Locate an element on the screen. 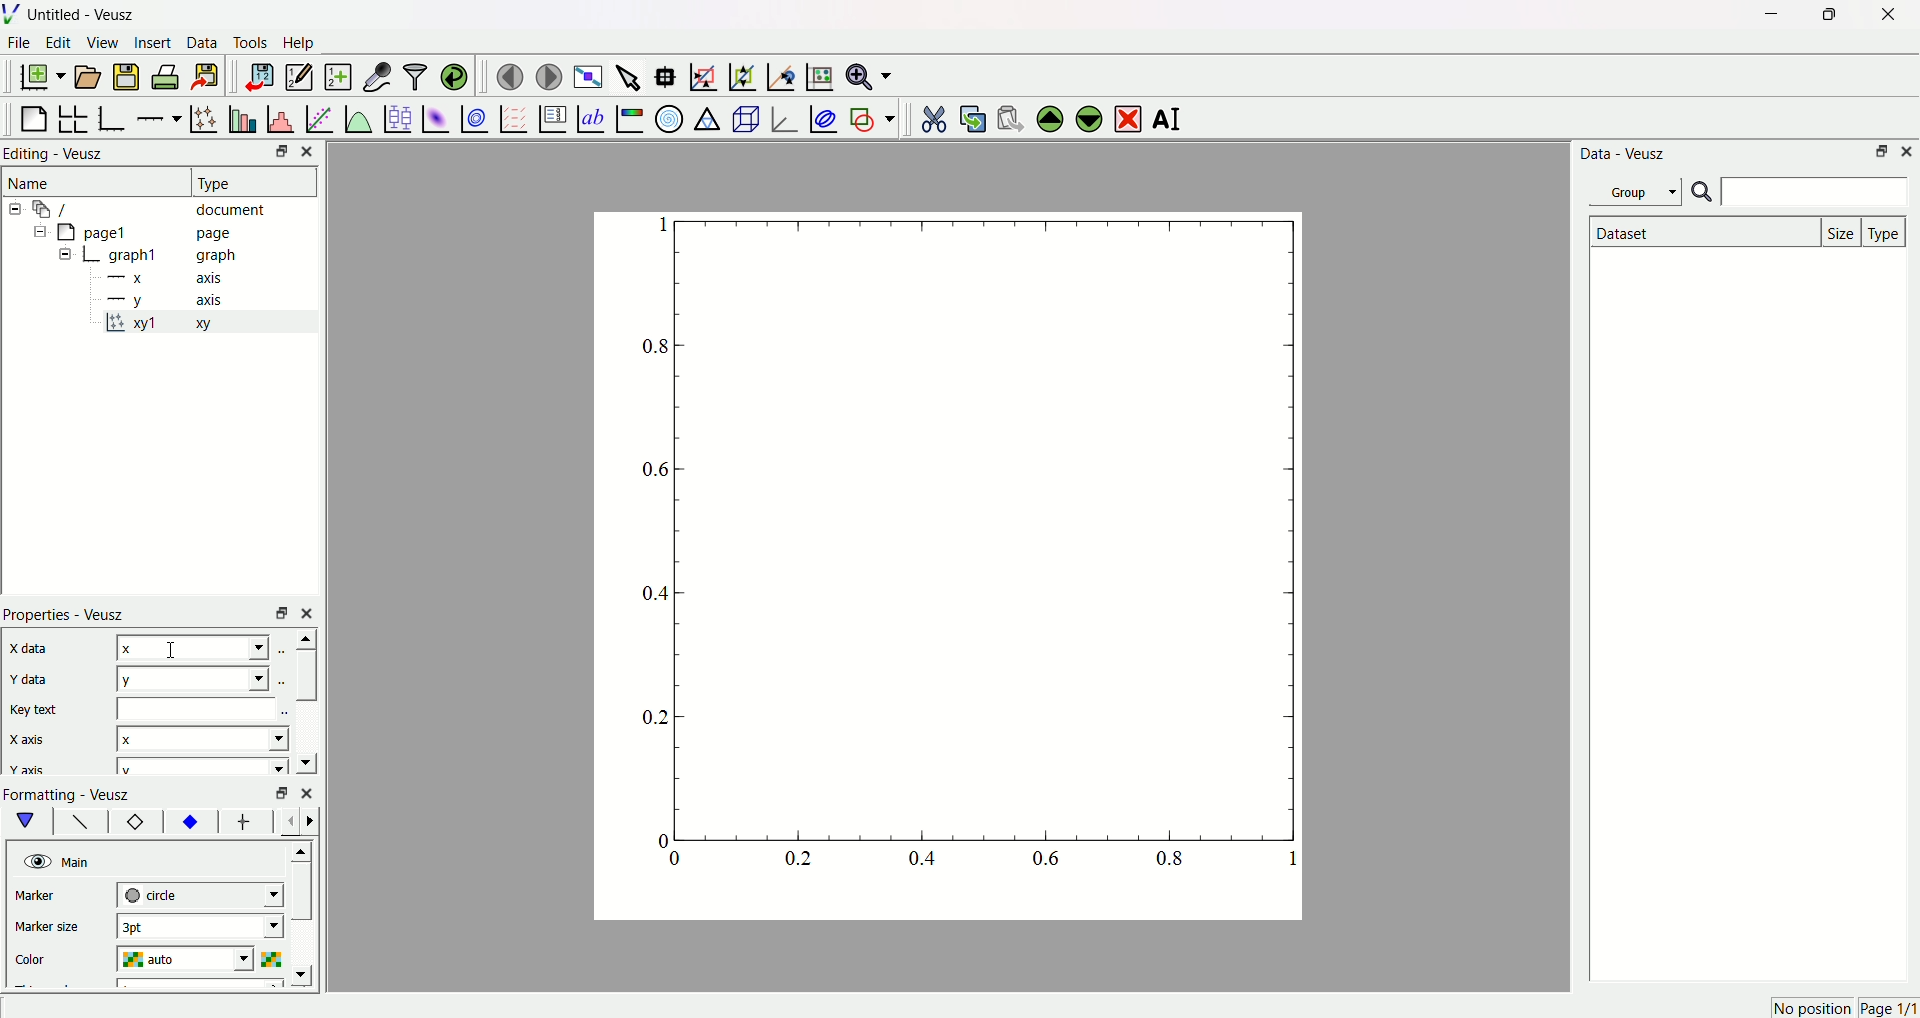  expand is located at coordinates (66, 255).